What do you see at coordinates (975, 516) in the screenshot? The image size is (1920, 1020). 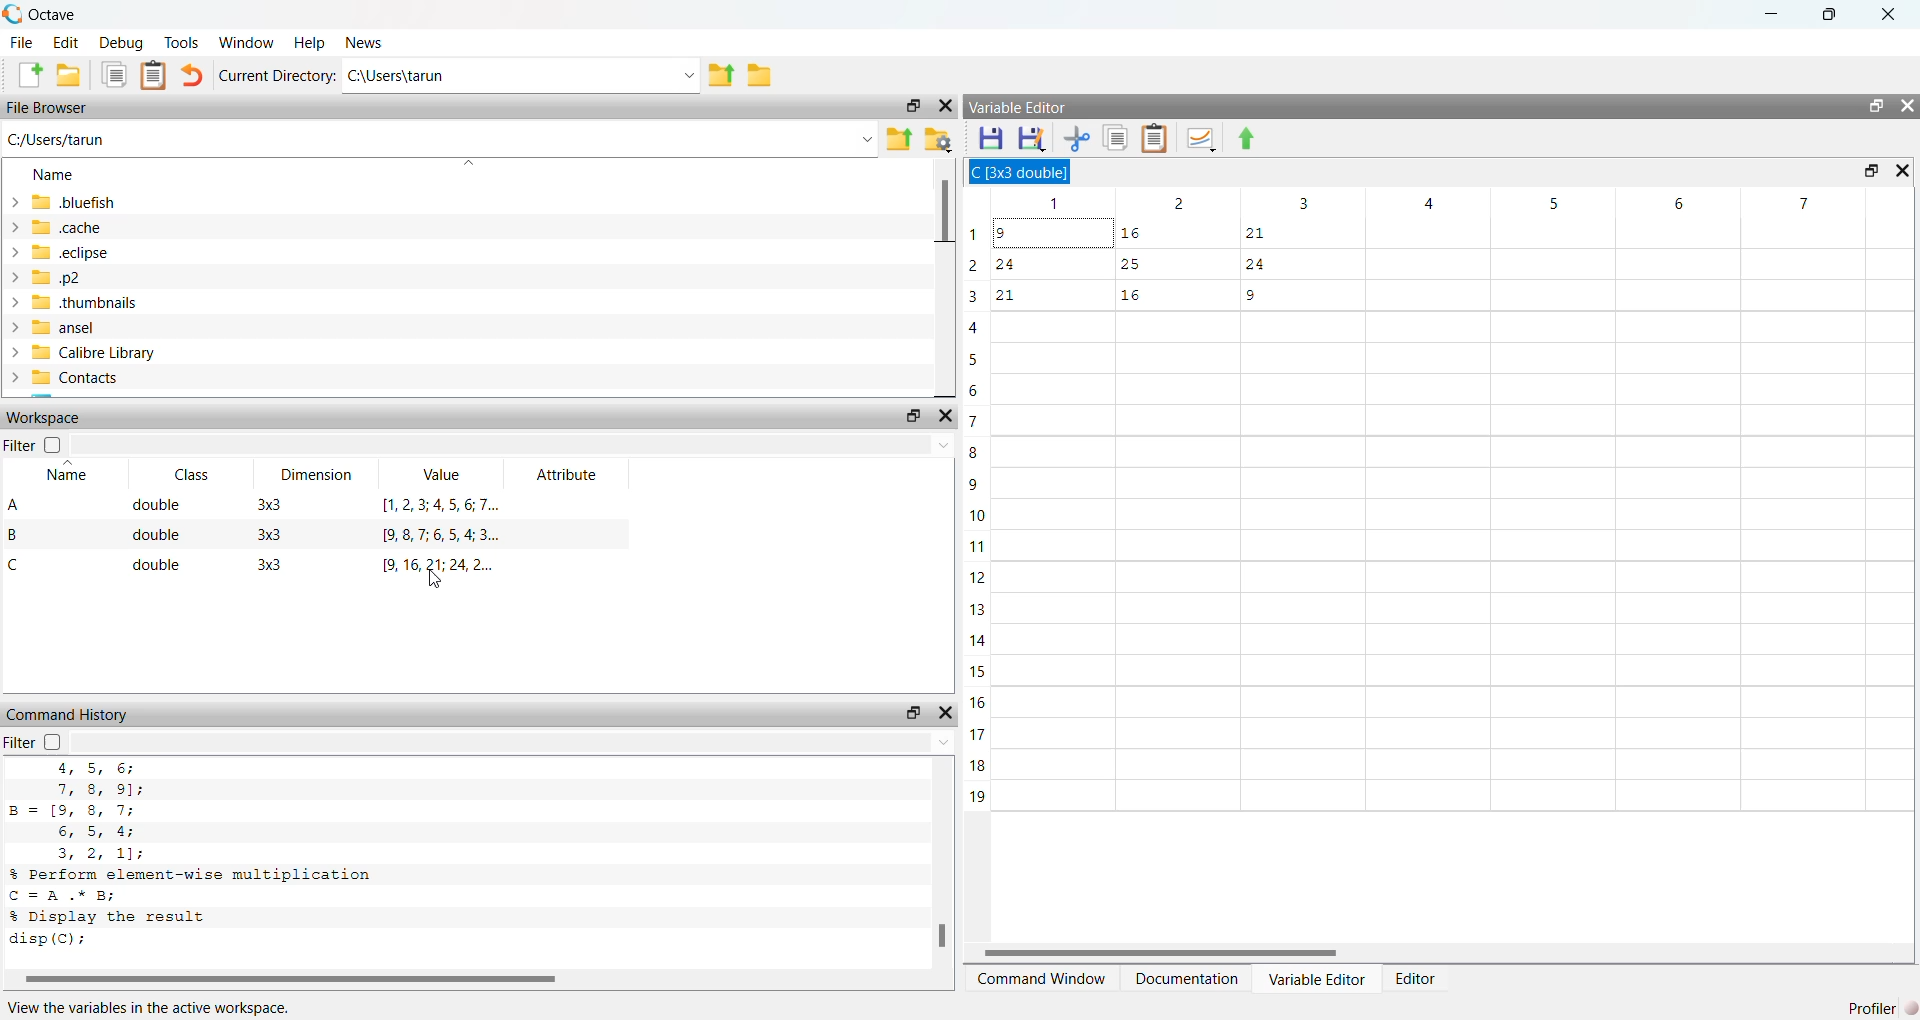 I see `Rows` at bounding box center [975, 516].